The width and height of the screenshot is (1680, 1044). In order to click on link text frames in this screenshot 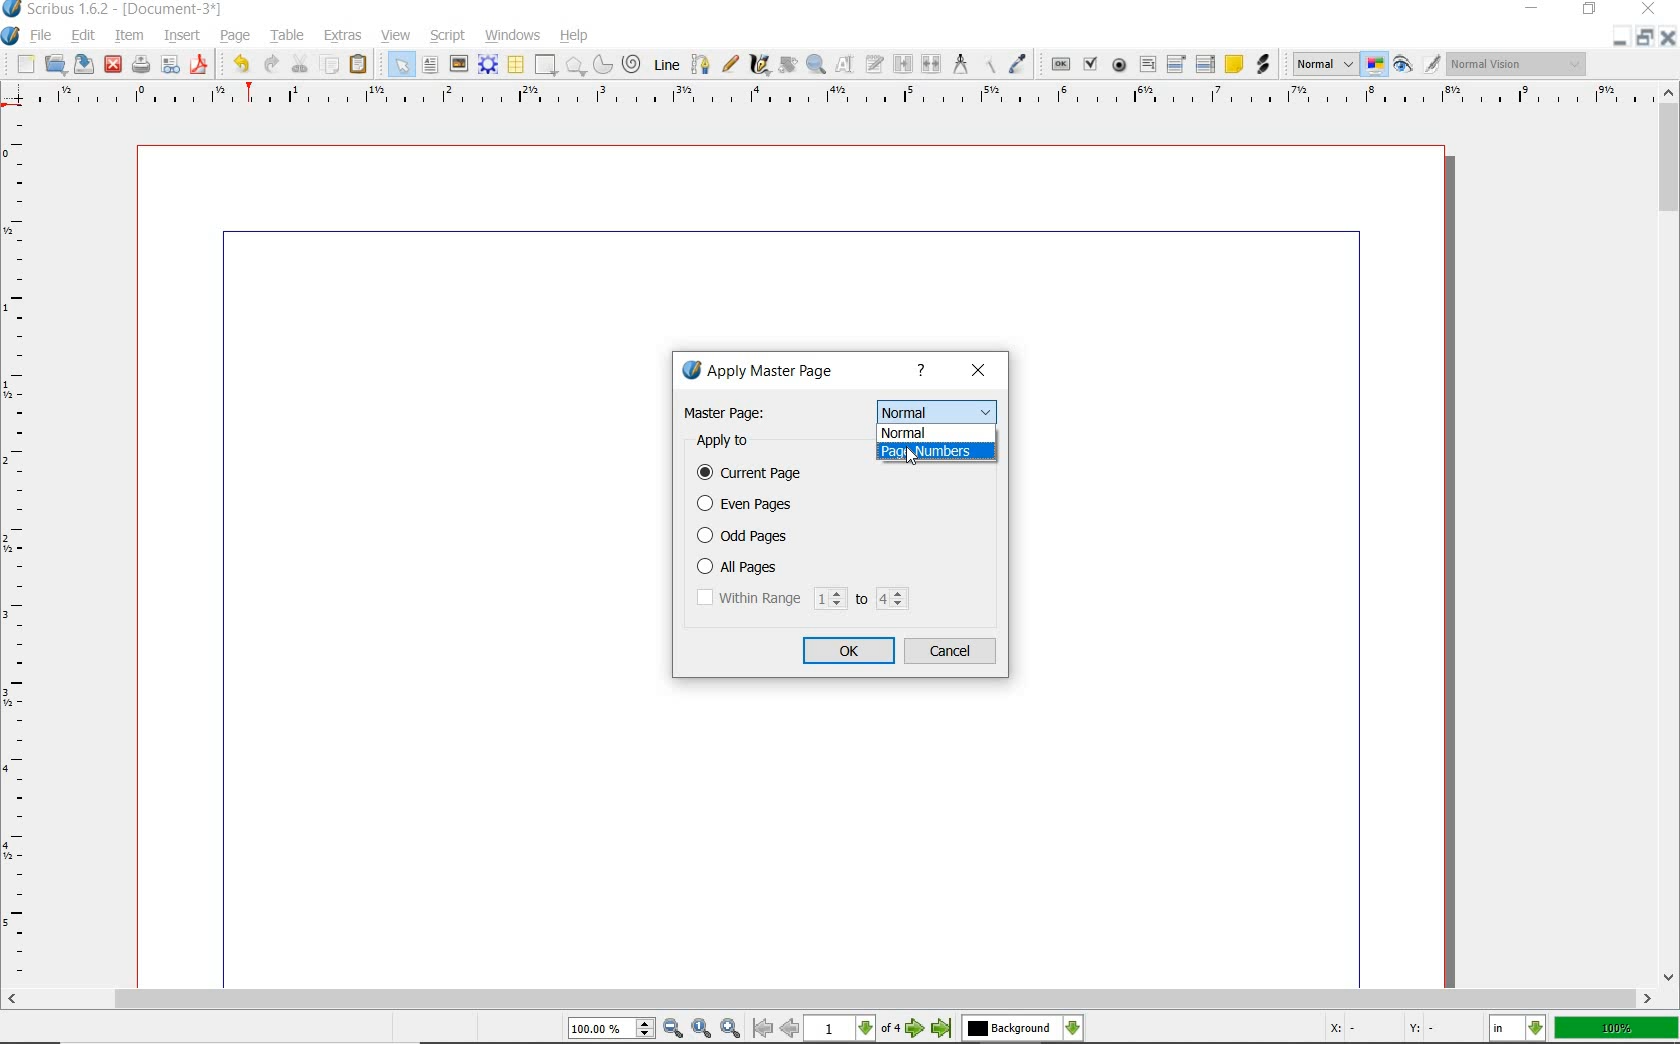, I will do `click(906, 64)`.